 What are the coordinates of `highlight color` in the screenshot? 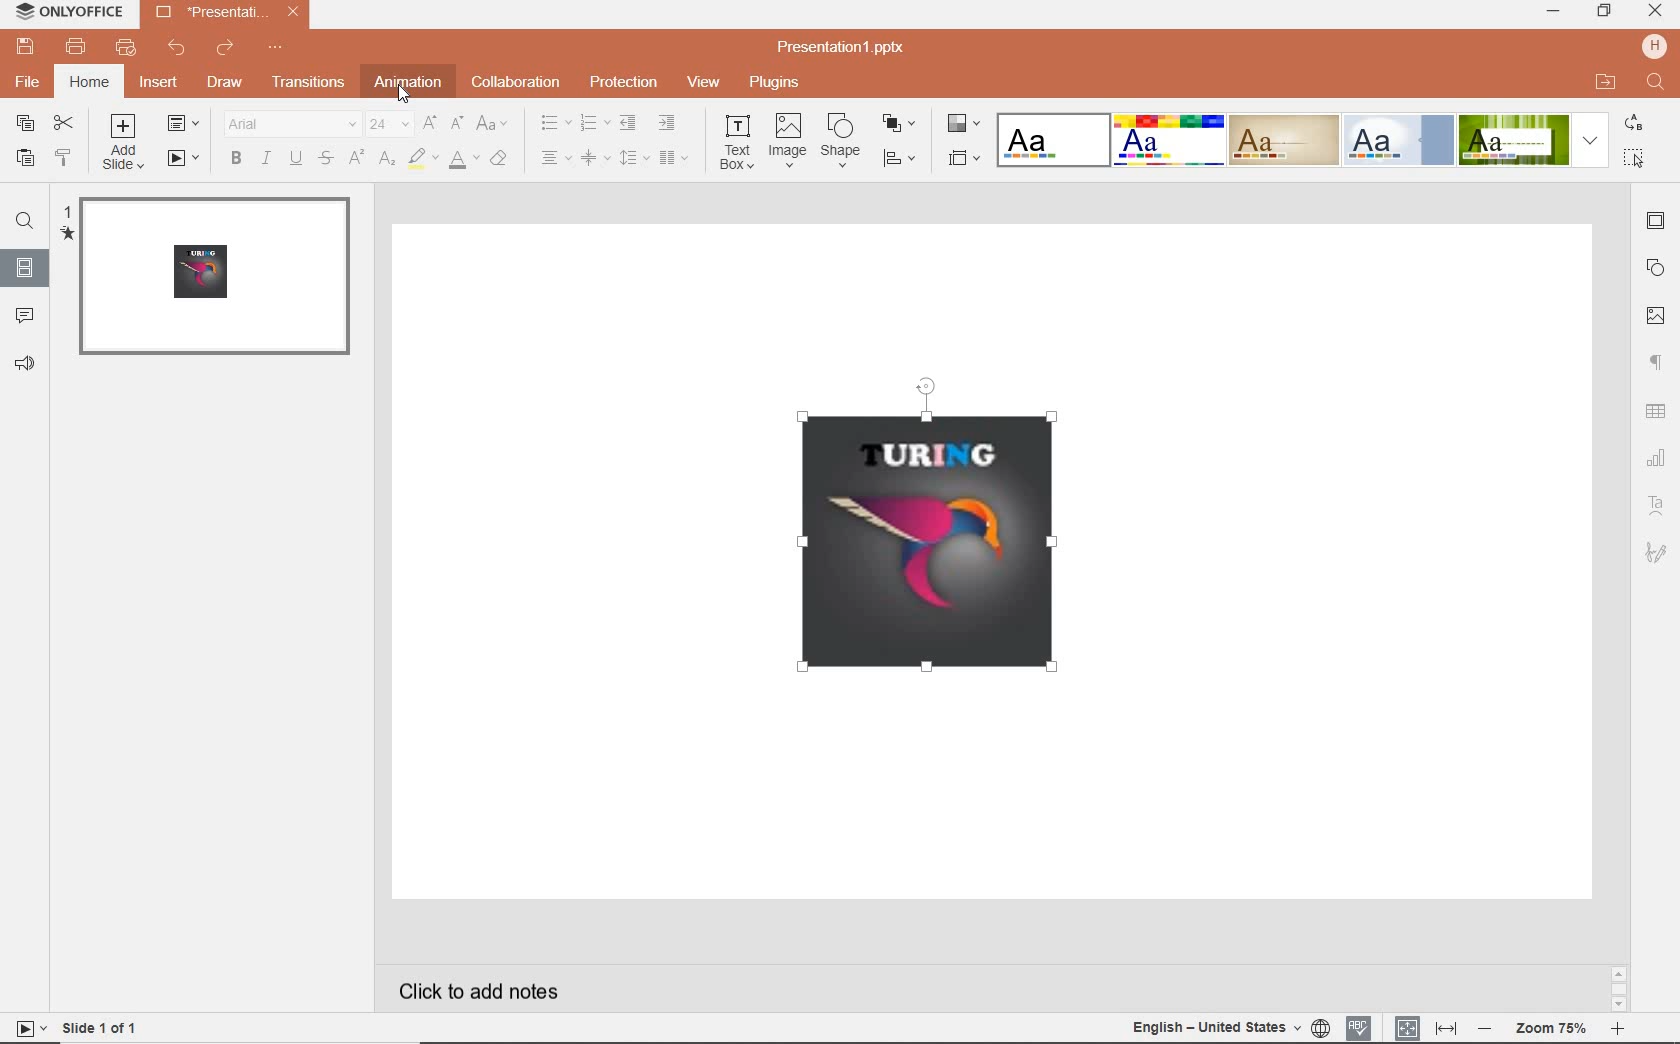 It's located at (421, 159).